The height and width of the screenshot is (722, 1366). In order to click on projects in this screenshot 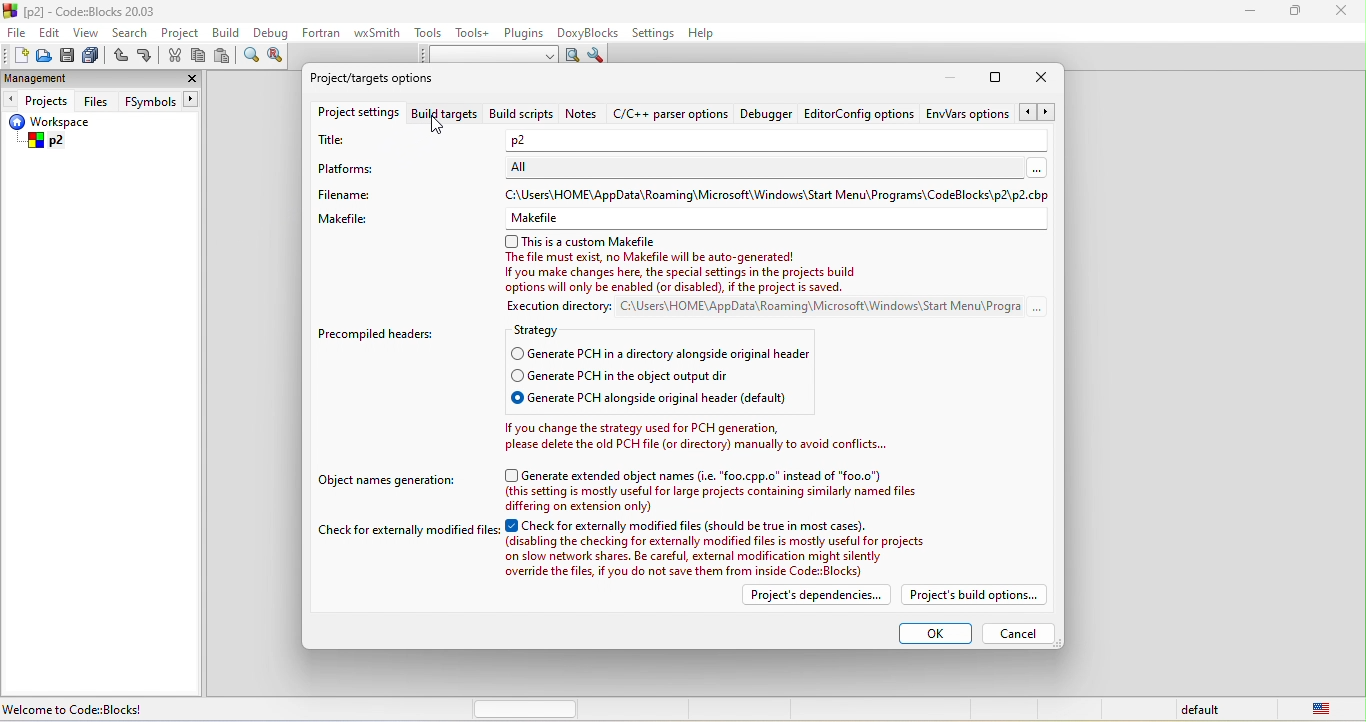, I will do `click(39, 101)`.